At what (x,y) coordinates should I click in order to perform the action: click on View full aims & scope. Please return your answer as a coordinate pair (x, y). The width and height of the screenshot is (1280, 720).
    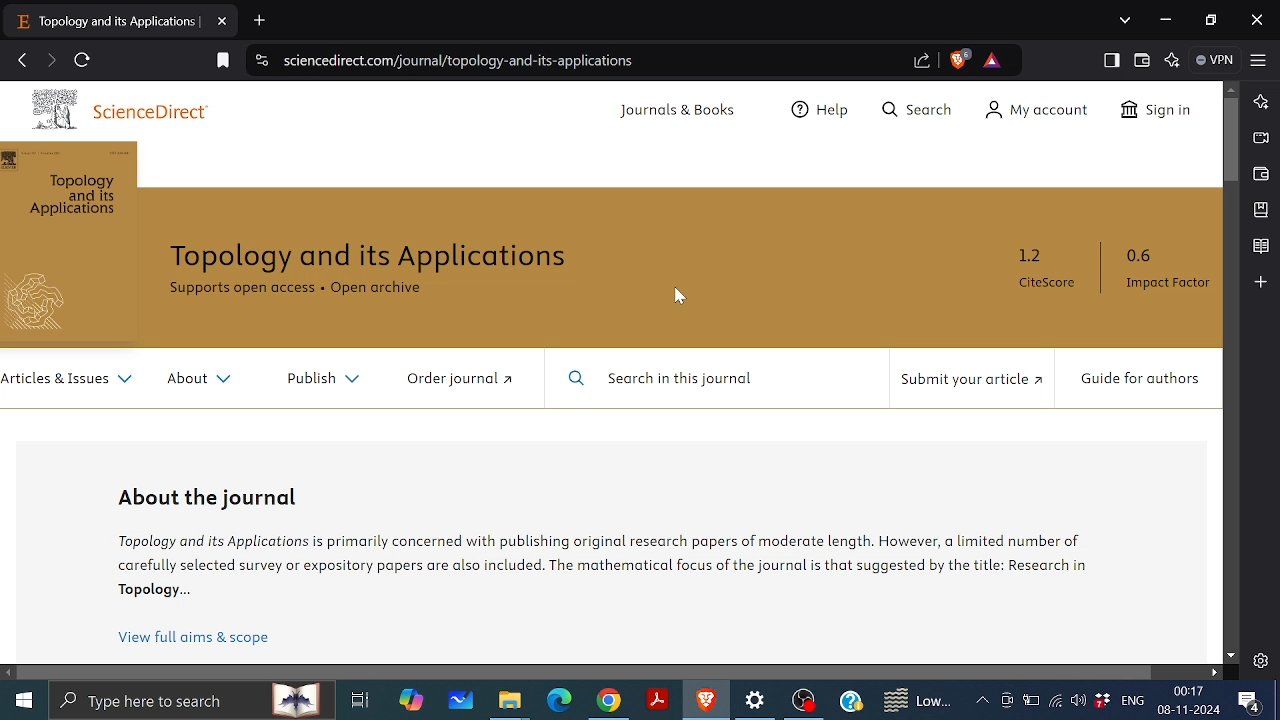
    Looking at the image, I should click on (194, 633).